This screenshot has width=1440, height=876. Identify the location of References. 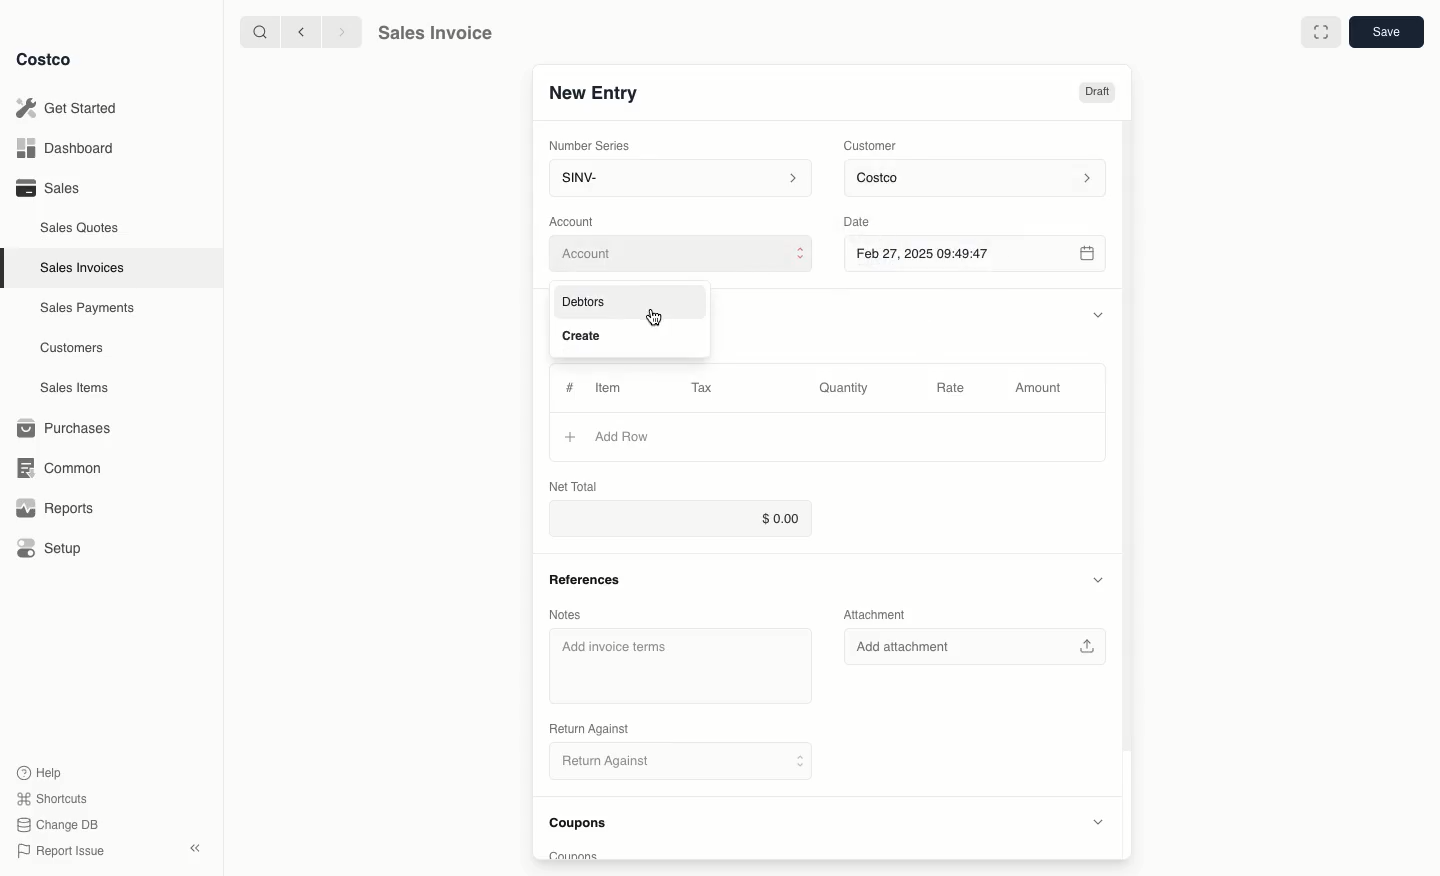
(583, 579).